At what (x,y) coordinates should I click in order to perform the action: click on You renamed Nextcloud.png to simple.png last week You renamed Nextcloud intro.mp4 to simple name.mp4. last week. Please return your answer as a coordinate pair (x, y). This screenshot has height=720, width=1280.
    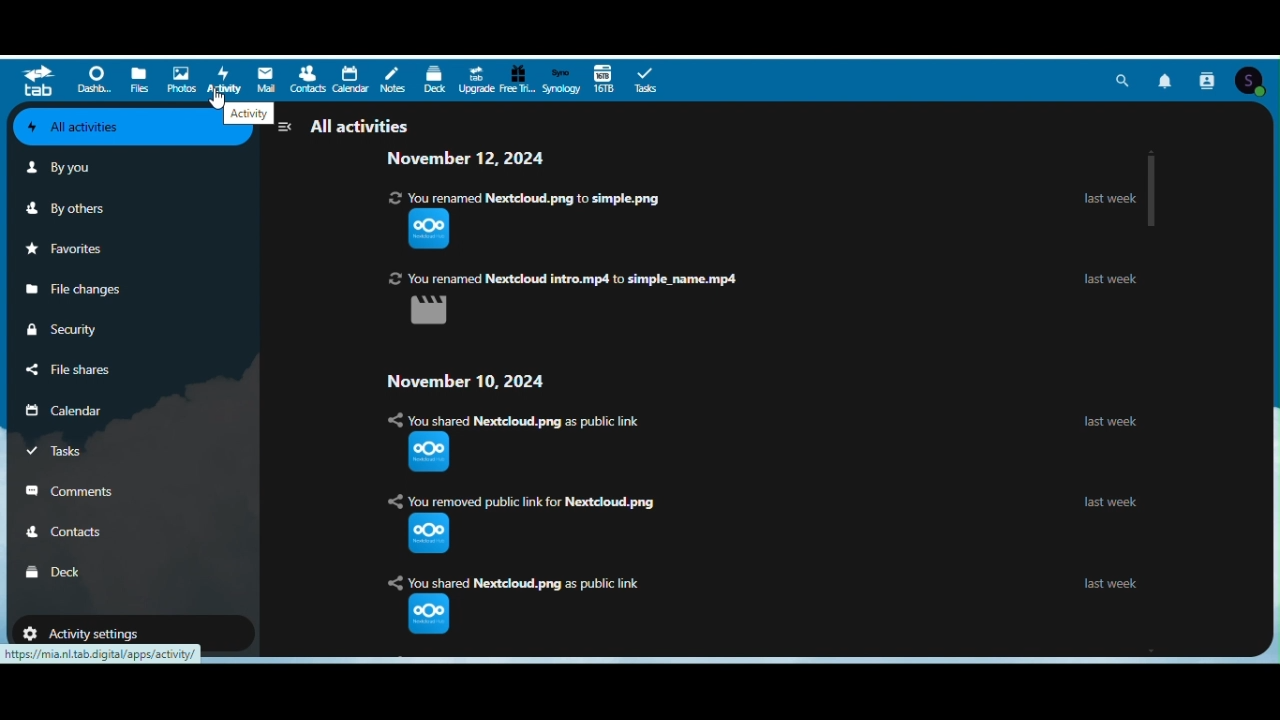
    Looking at the image, I should click on (751, 258).